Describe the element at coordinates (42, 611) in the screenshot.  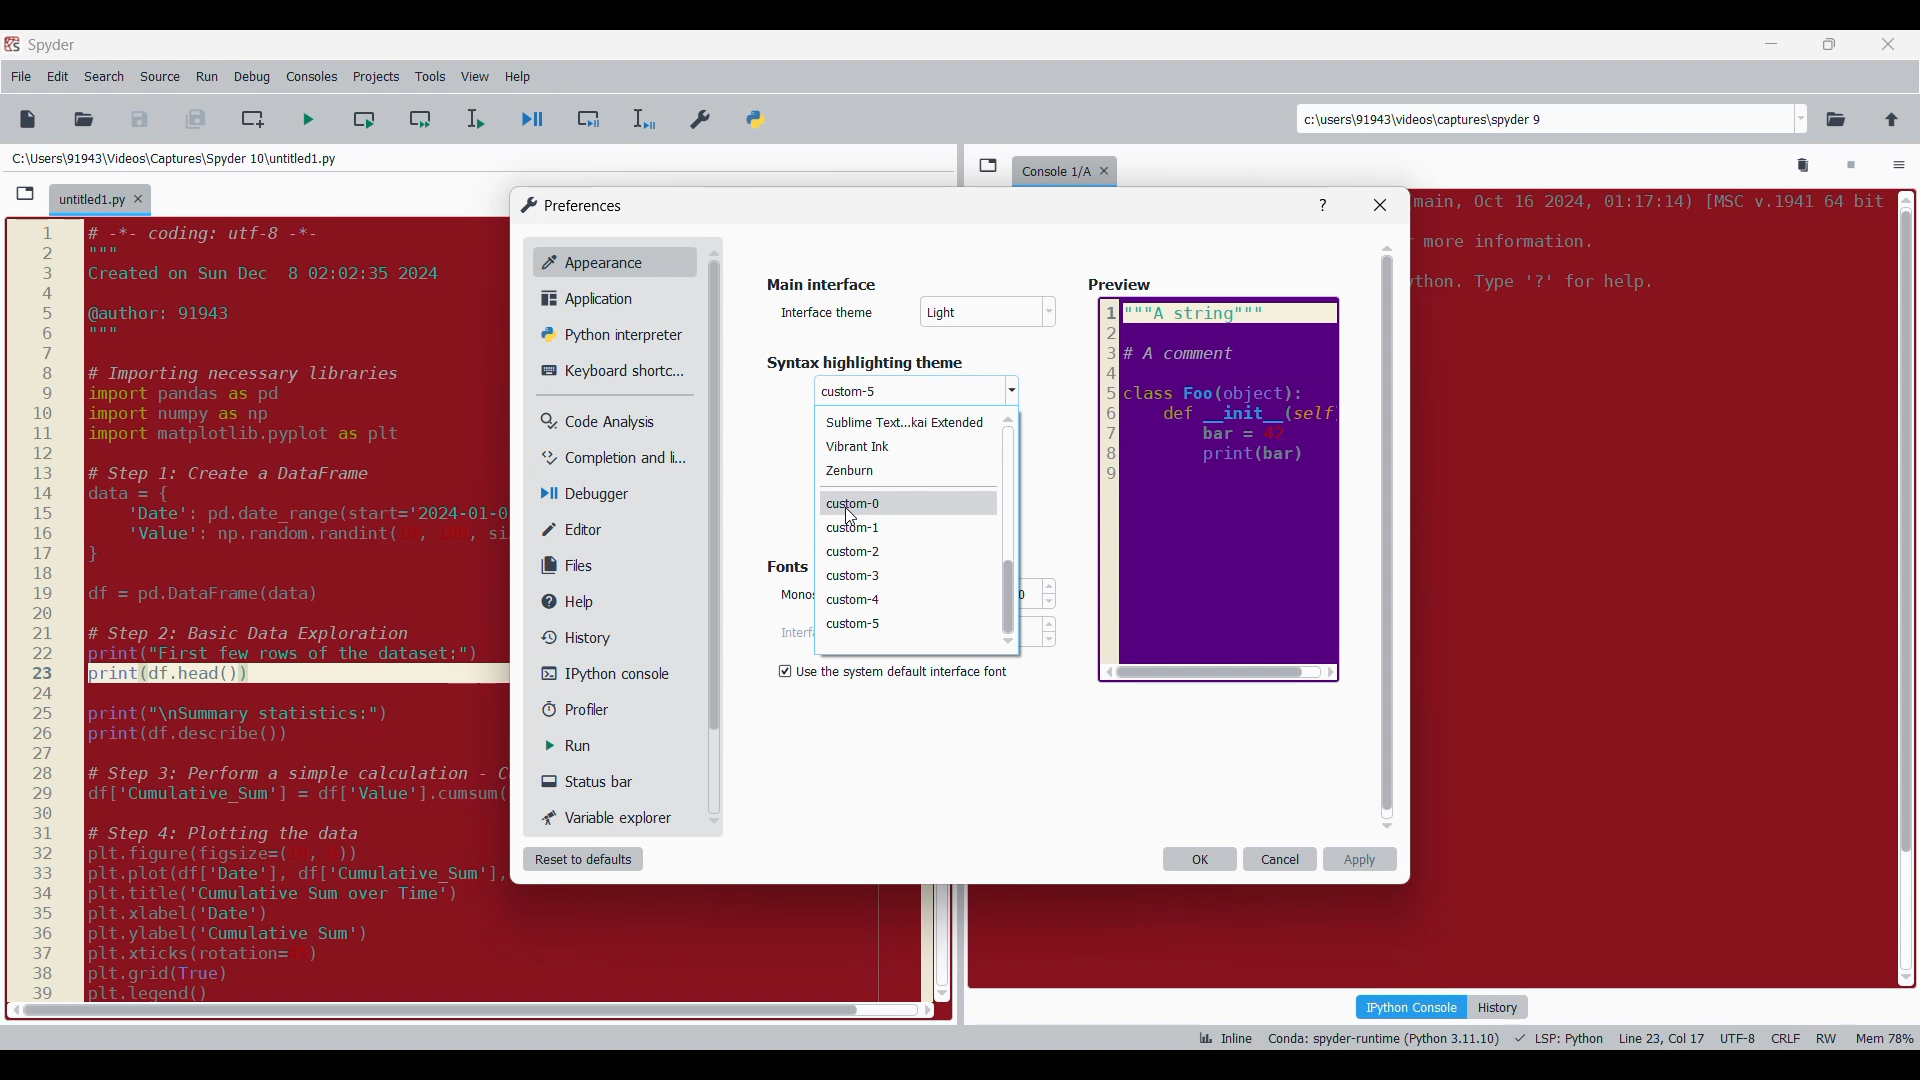
I see `scale` at that location.